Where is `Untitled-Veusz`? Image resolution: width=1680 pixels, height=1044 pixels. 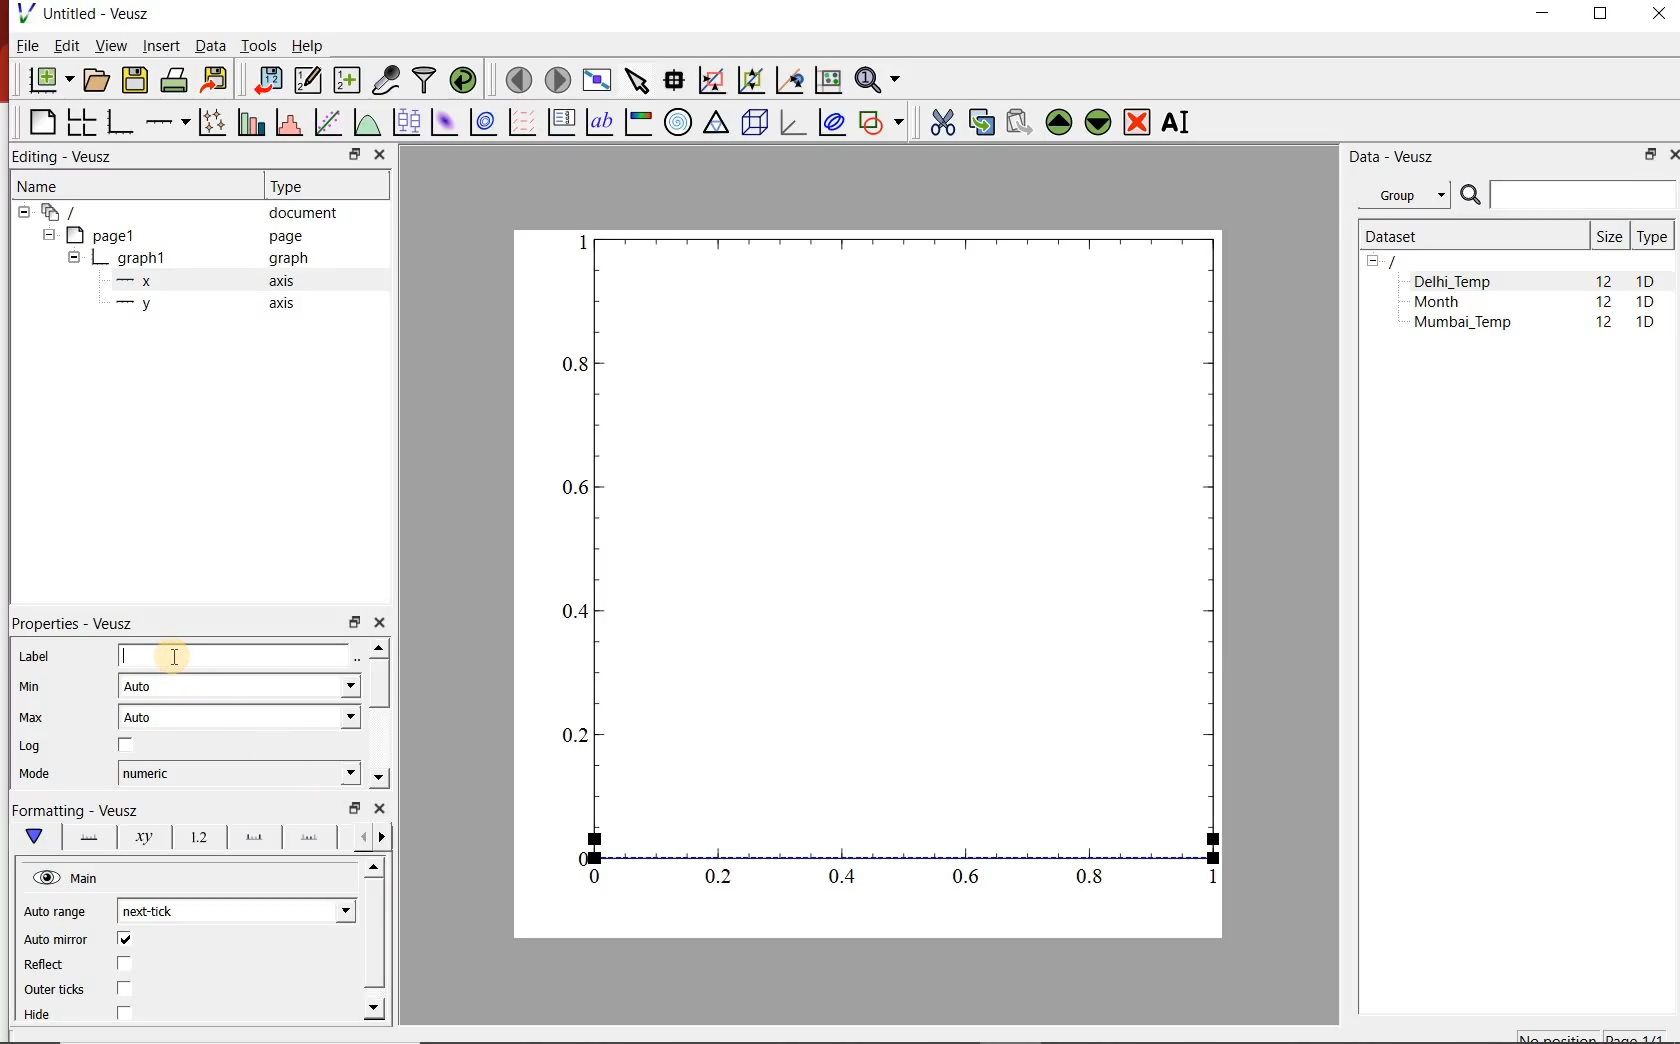 Untitled-Veusz is located at coordinates (89, 13).